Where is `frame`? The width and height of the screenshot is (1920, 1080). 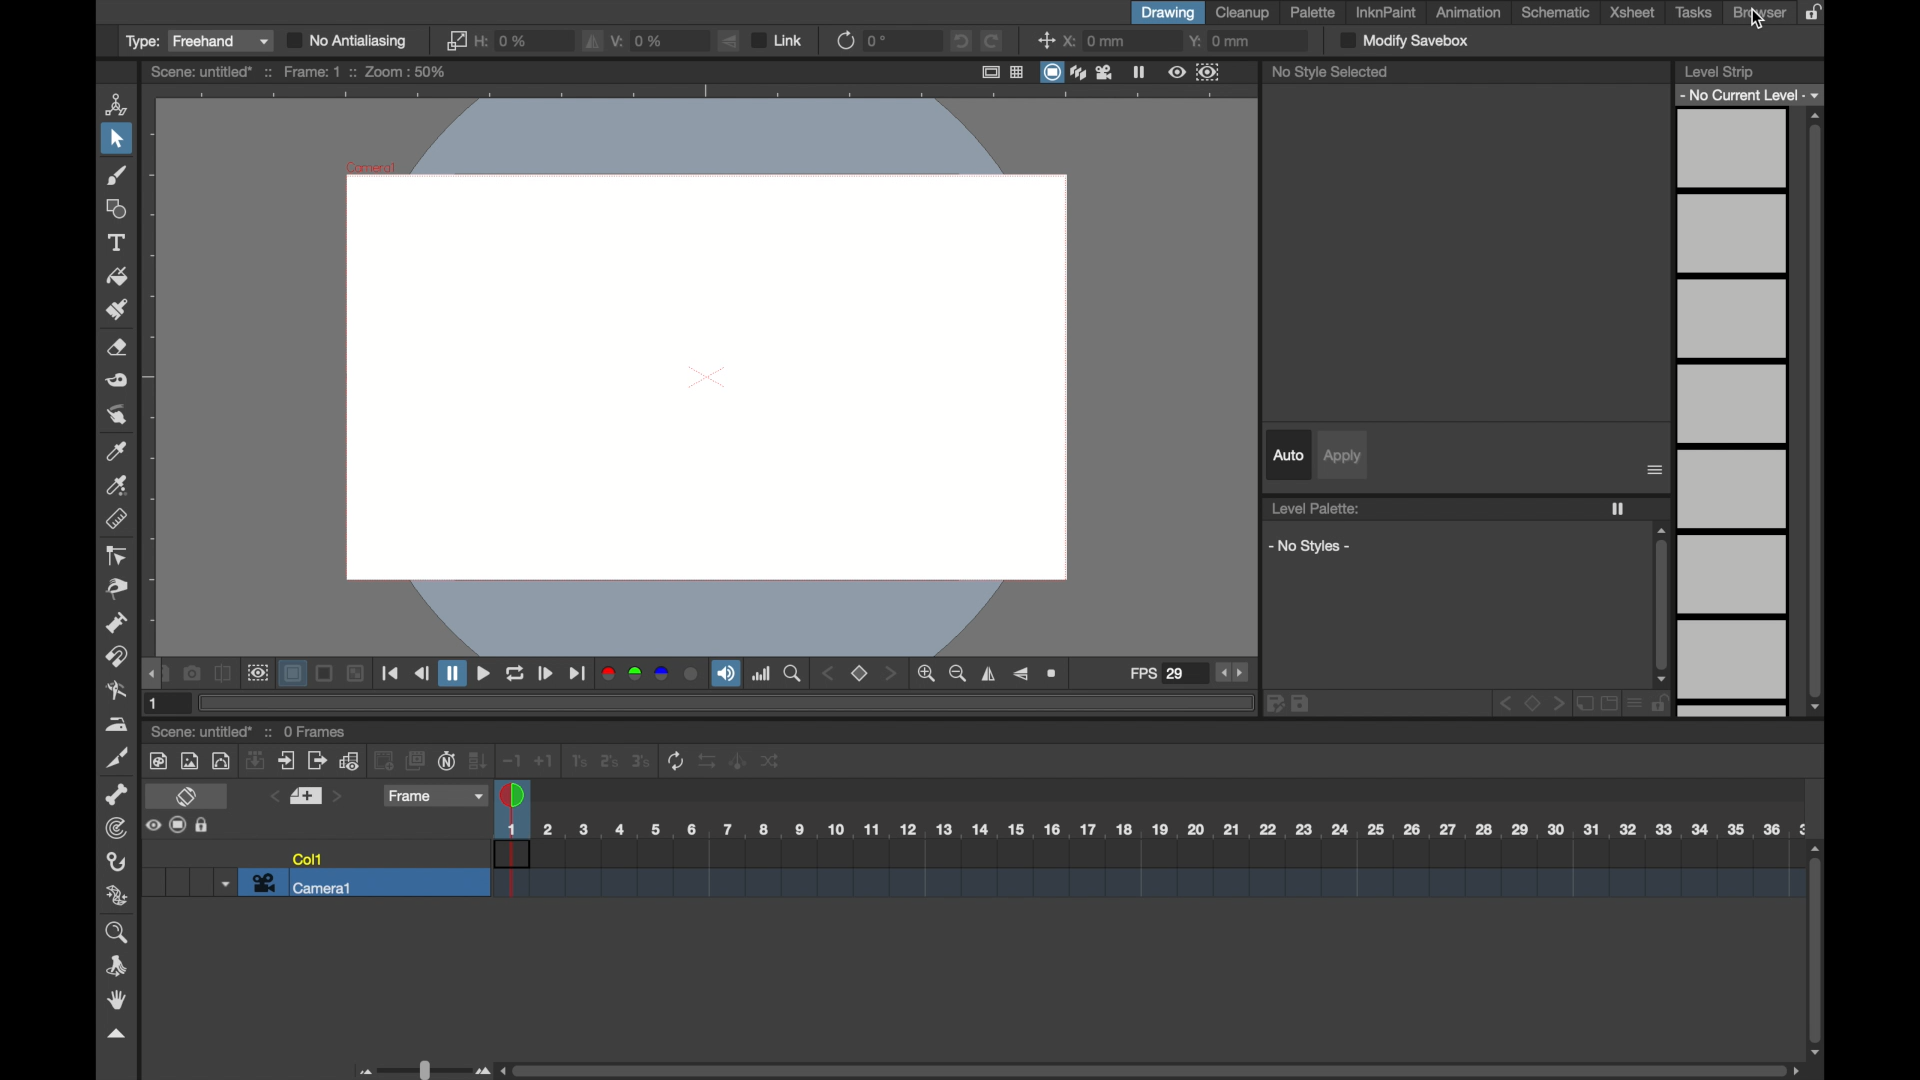 frame is located at coordinates (435, 796).